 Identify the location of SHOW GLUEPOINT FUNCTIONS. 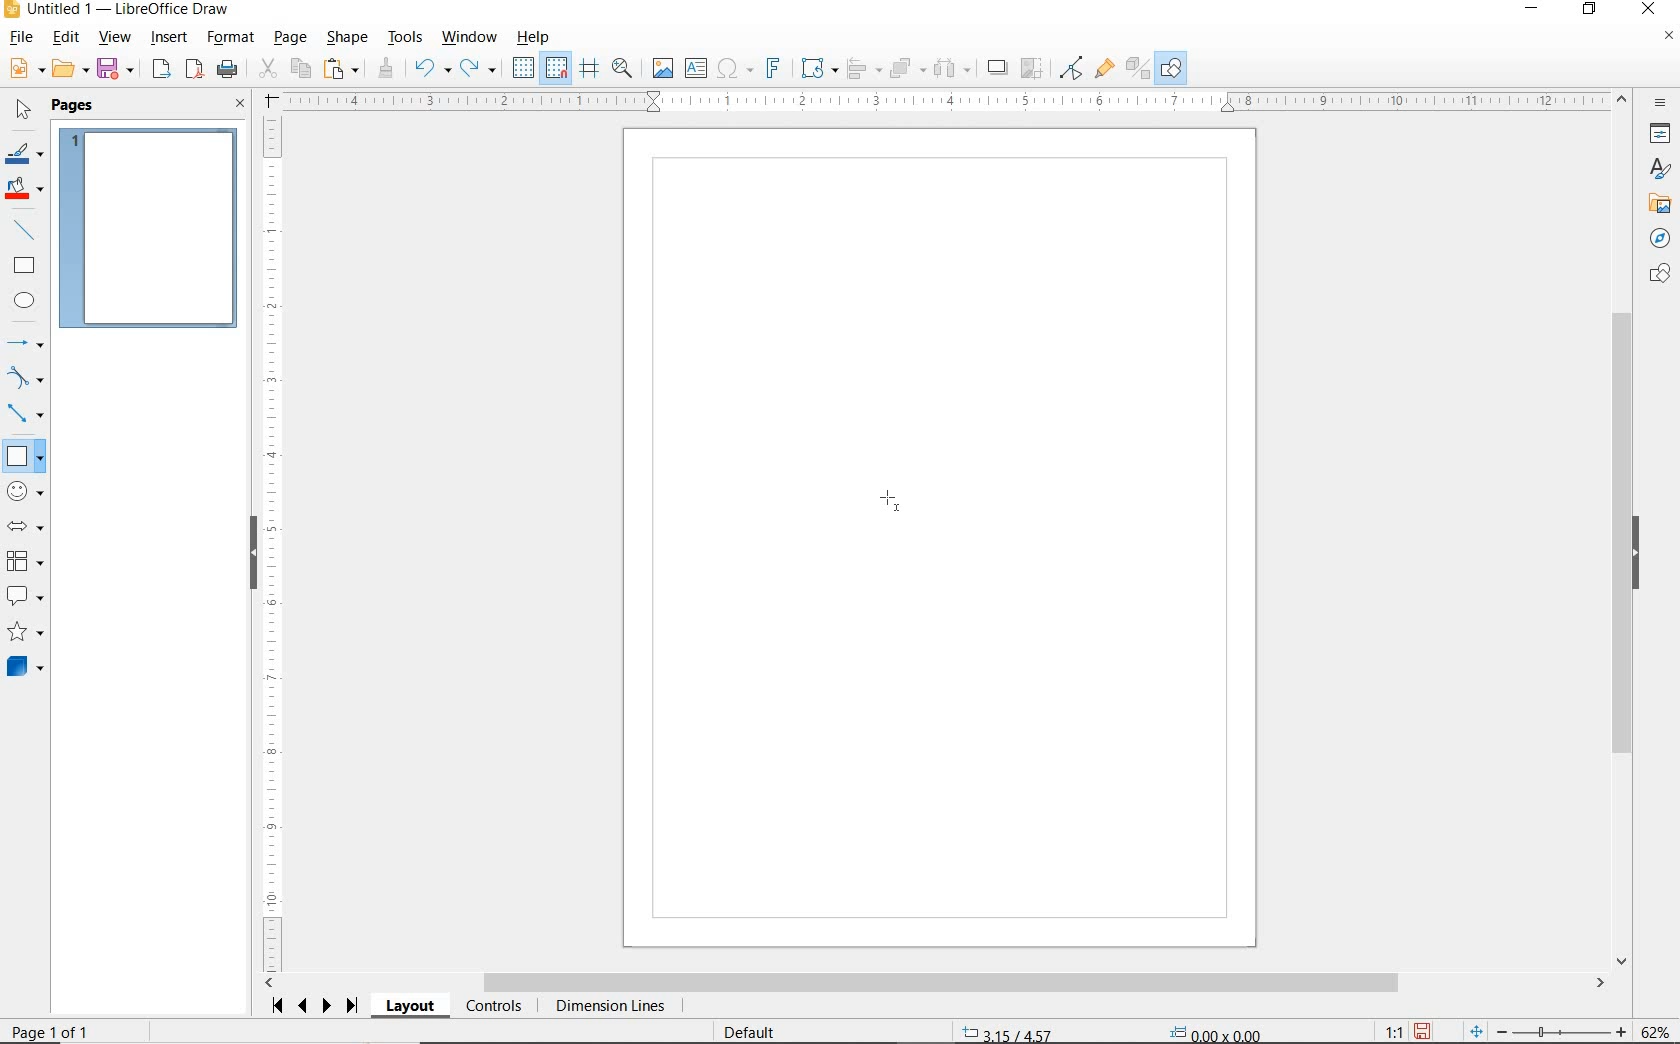
(1103, 67).